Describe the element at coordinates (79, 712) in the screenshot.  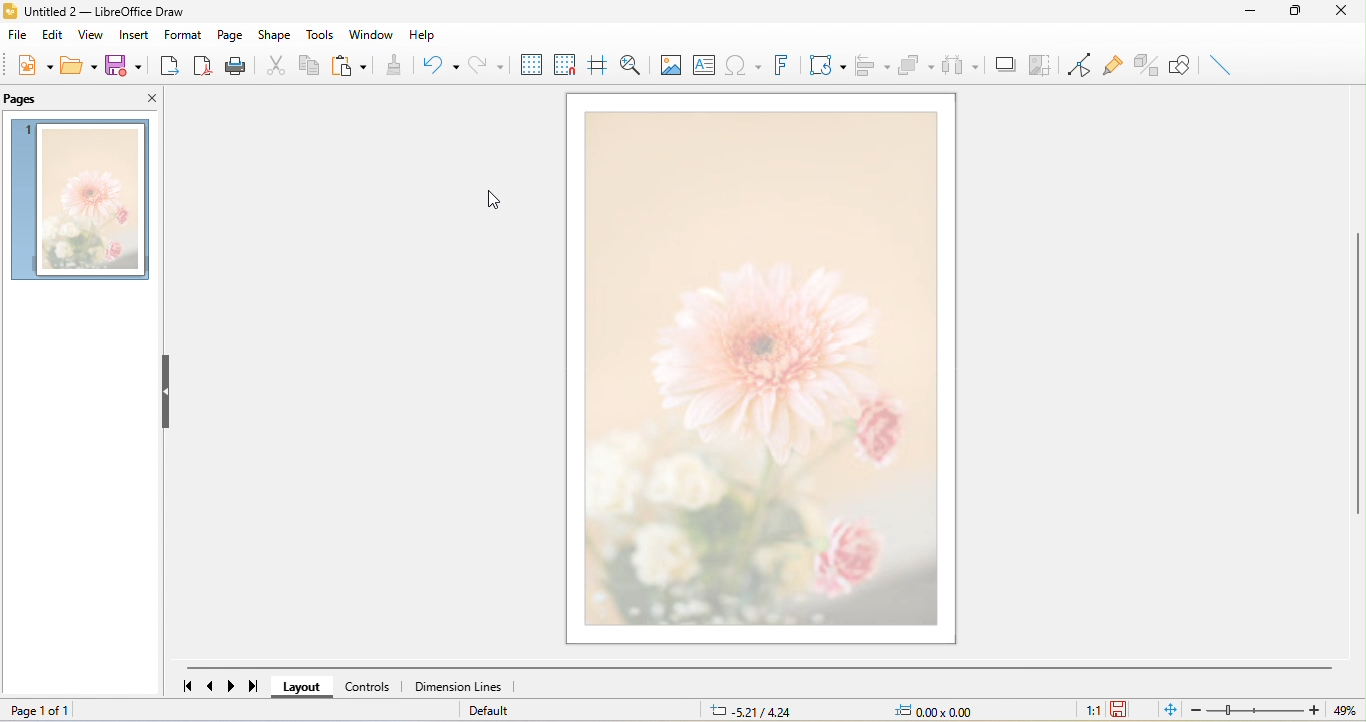
I see `page 1 of 1` at that location.